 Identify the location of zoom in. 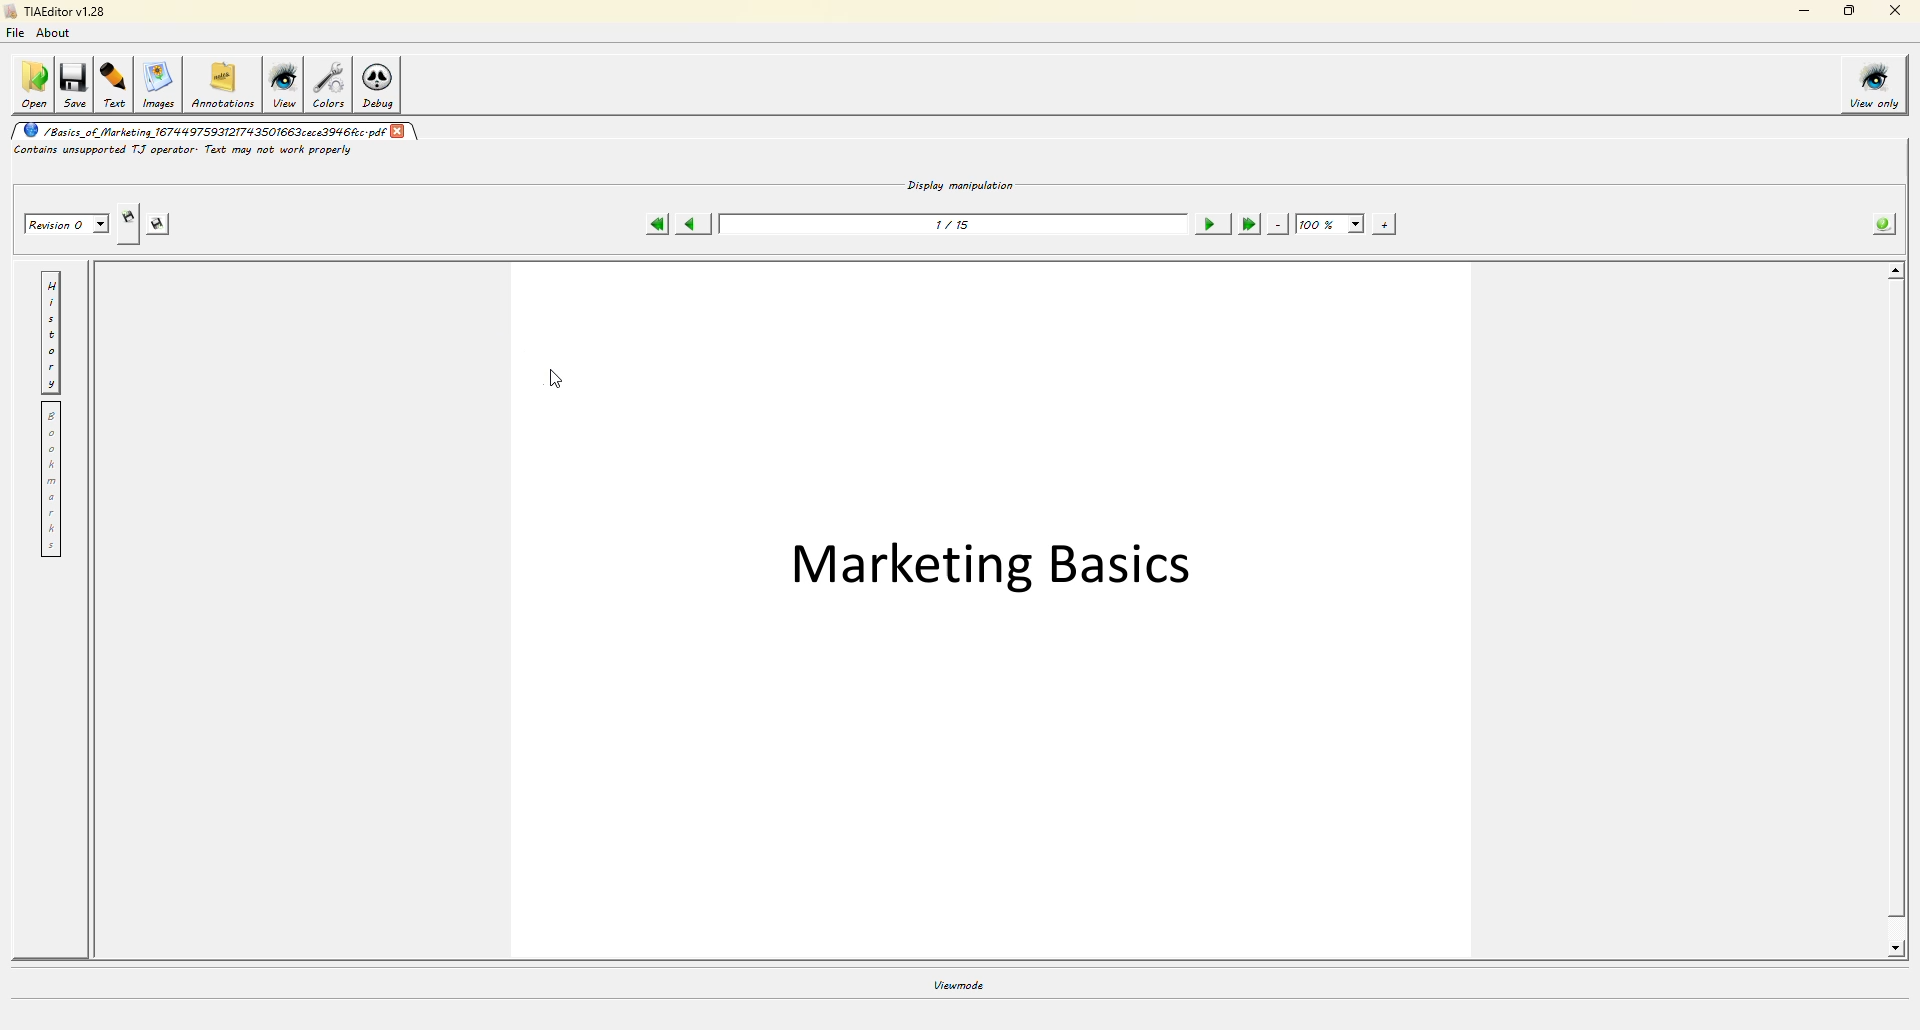
(1386, 224).